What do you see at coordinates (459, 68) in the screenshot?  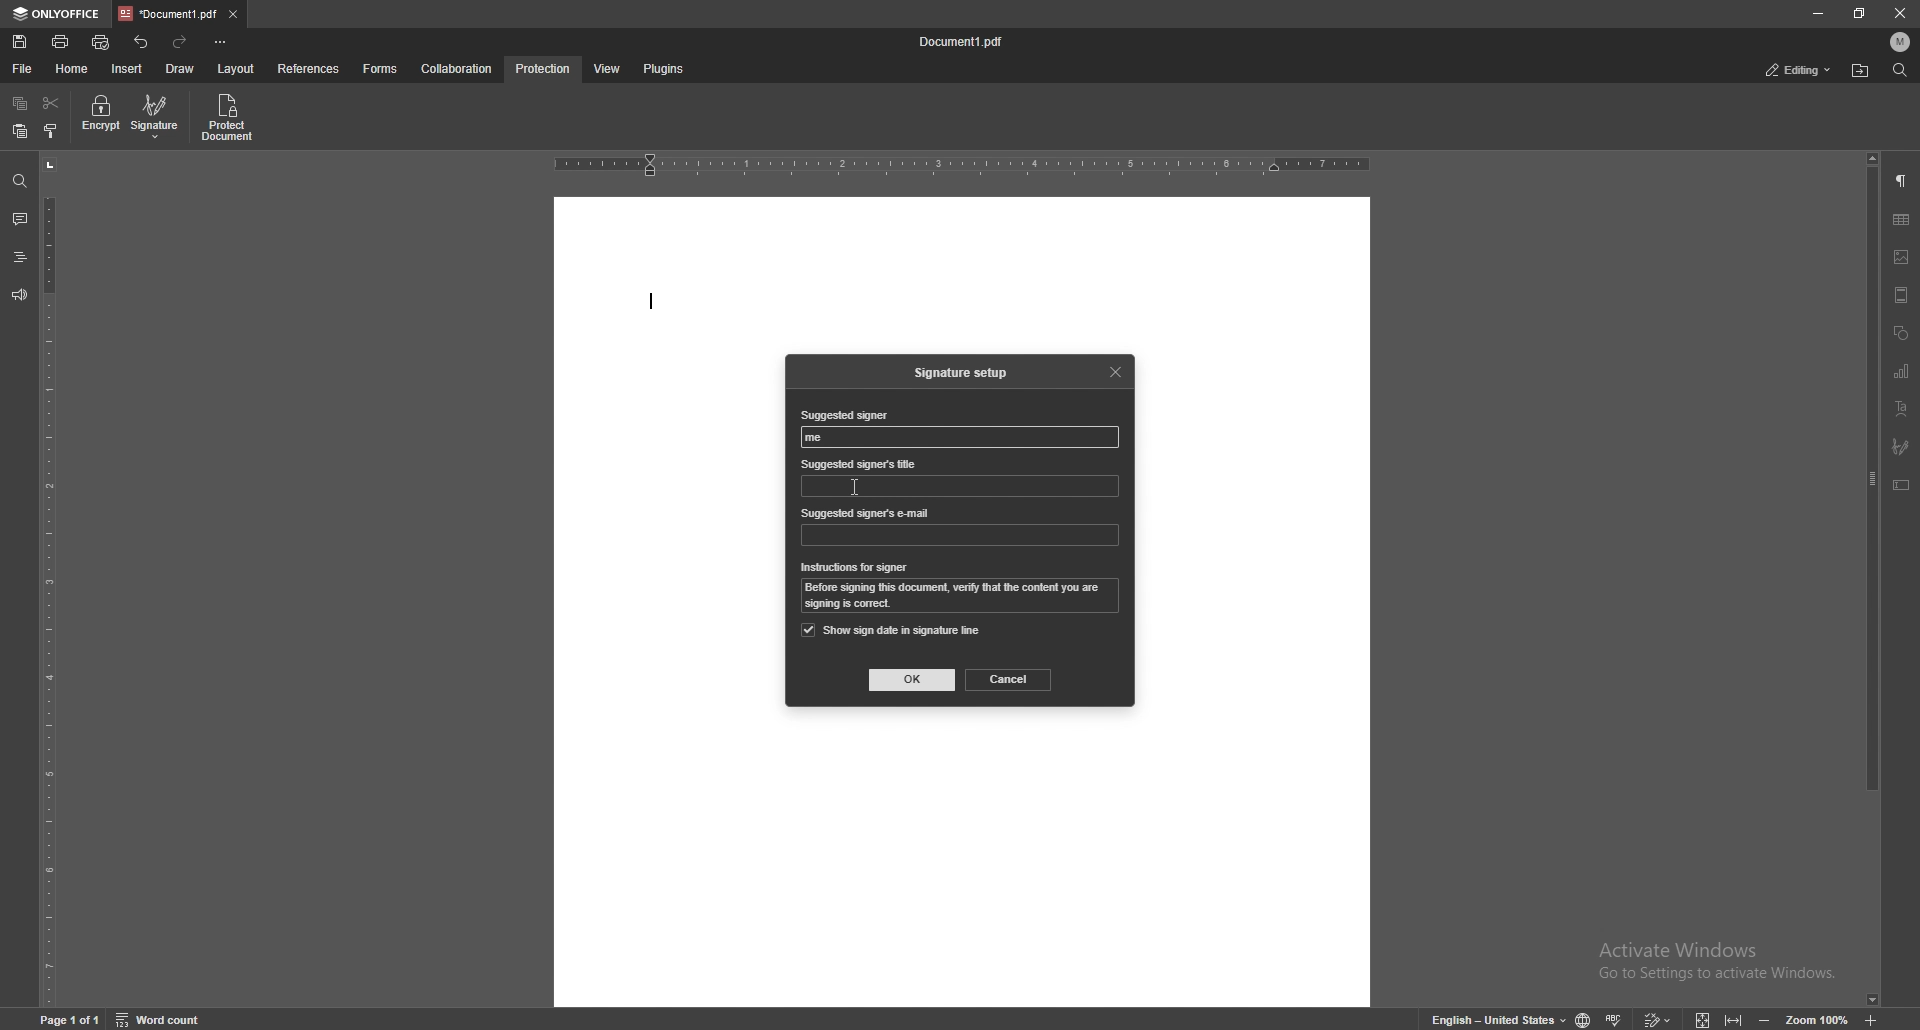 I see `collaboration` at bounding box center [459, 68].